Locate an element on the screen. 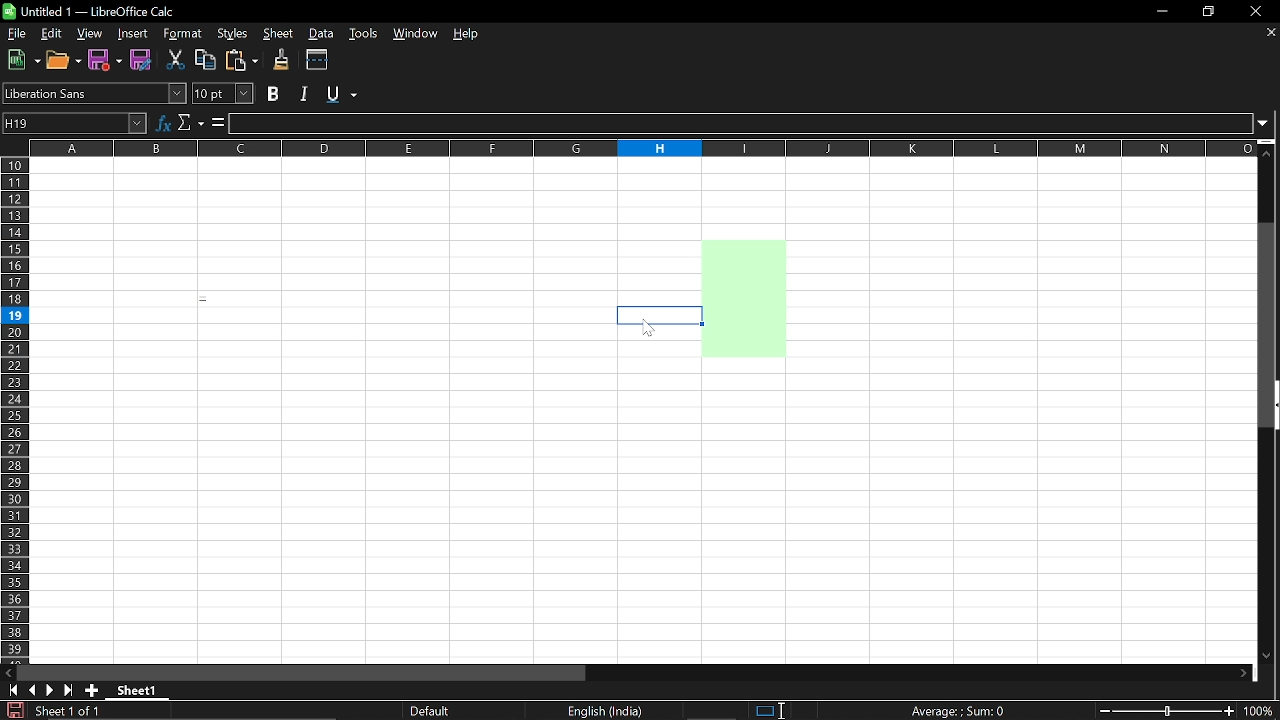  Fillable cells is located at coordinates (1021, 411).